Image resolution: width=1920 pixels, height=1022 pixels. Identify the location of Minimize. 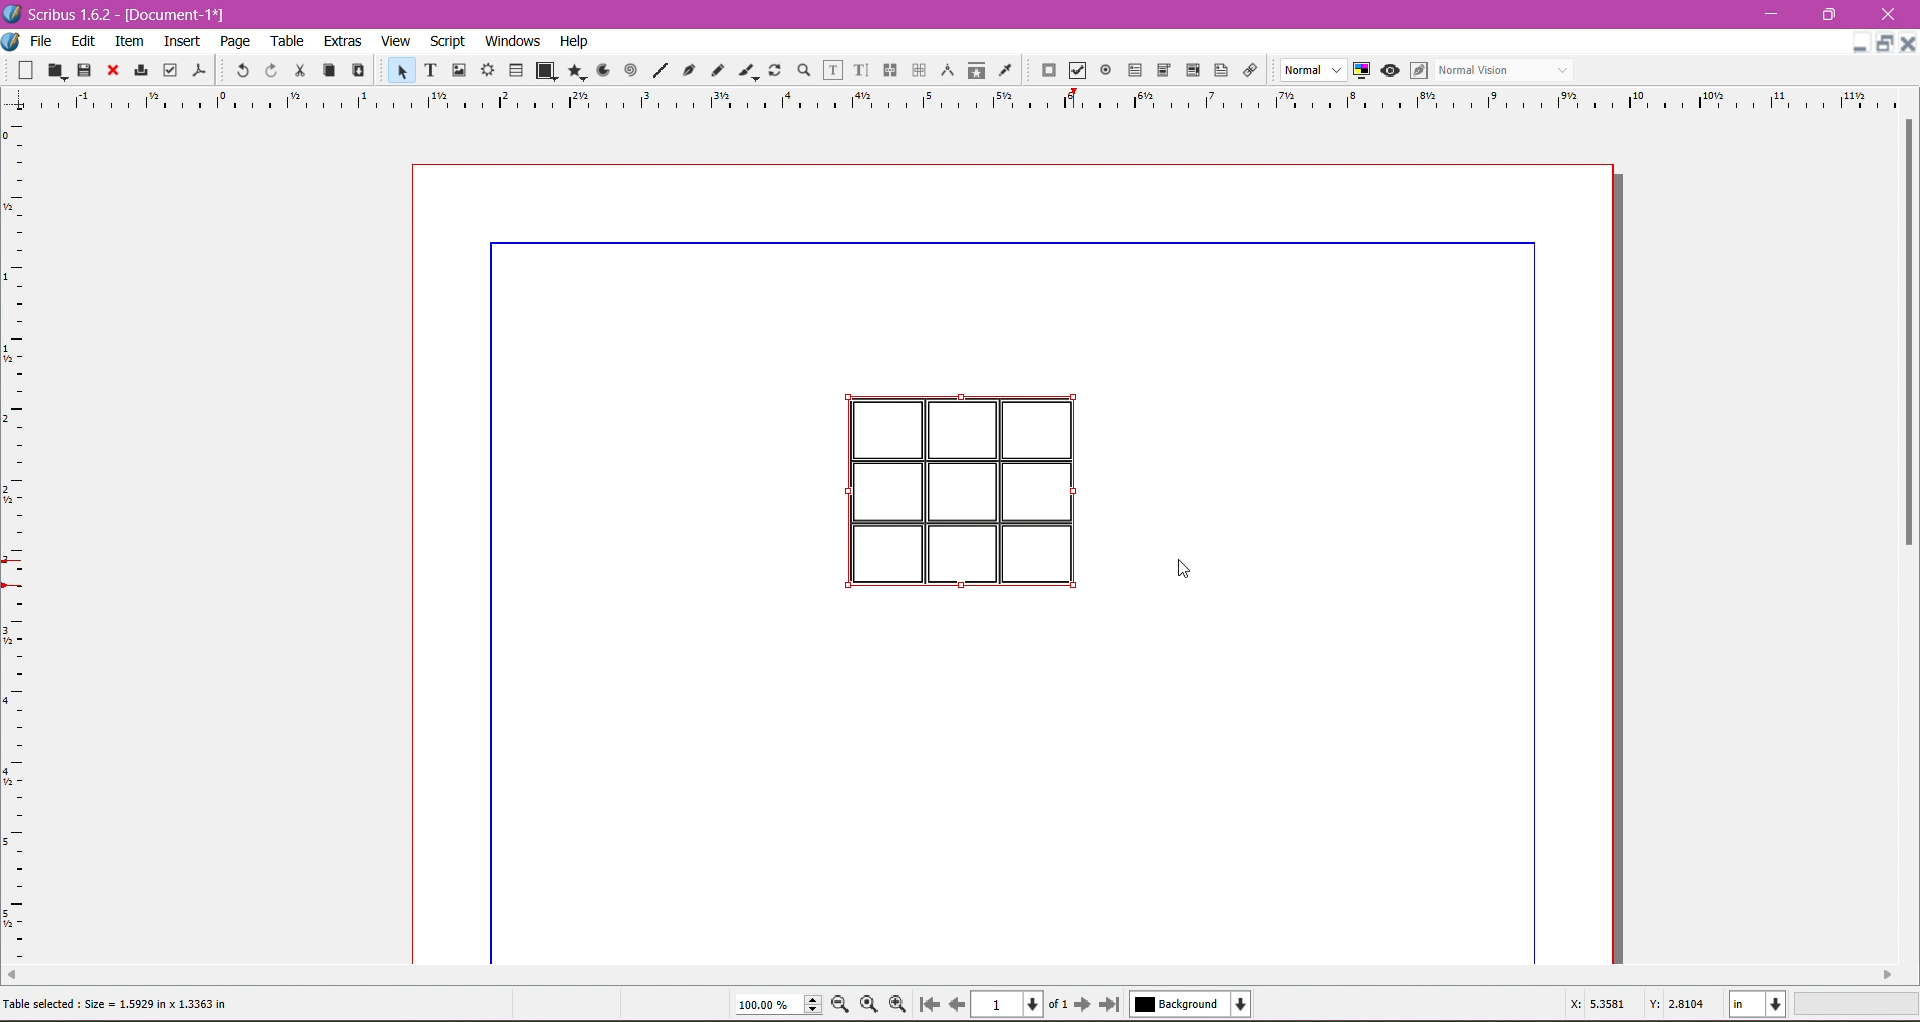
(1776, 12).